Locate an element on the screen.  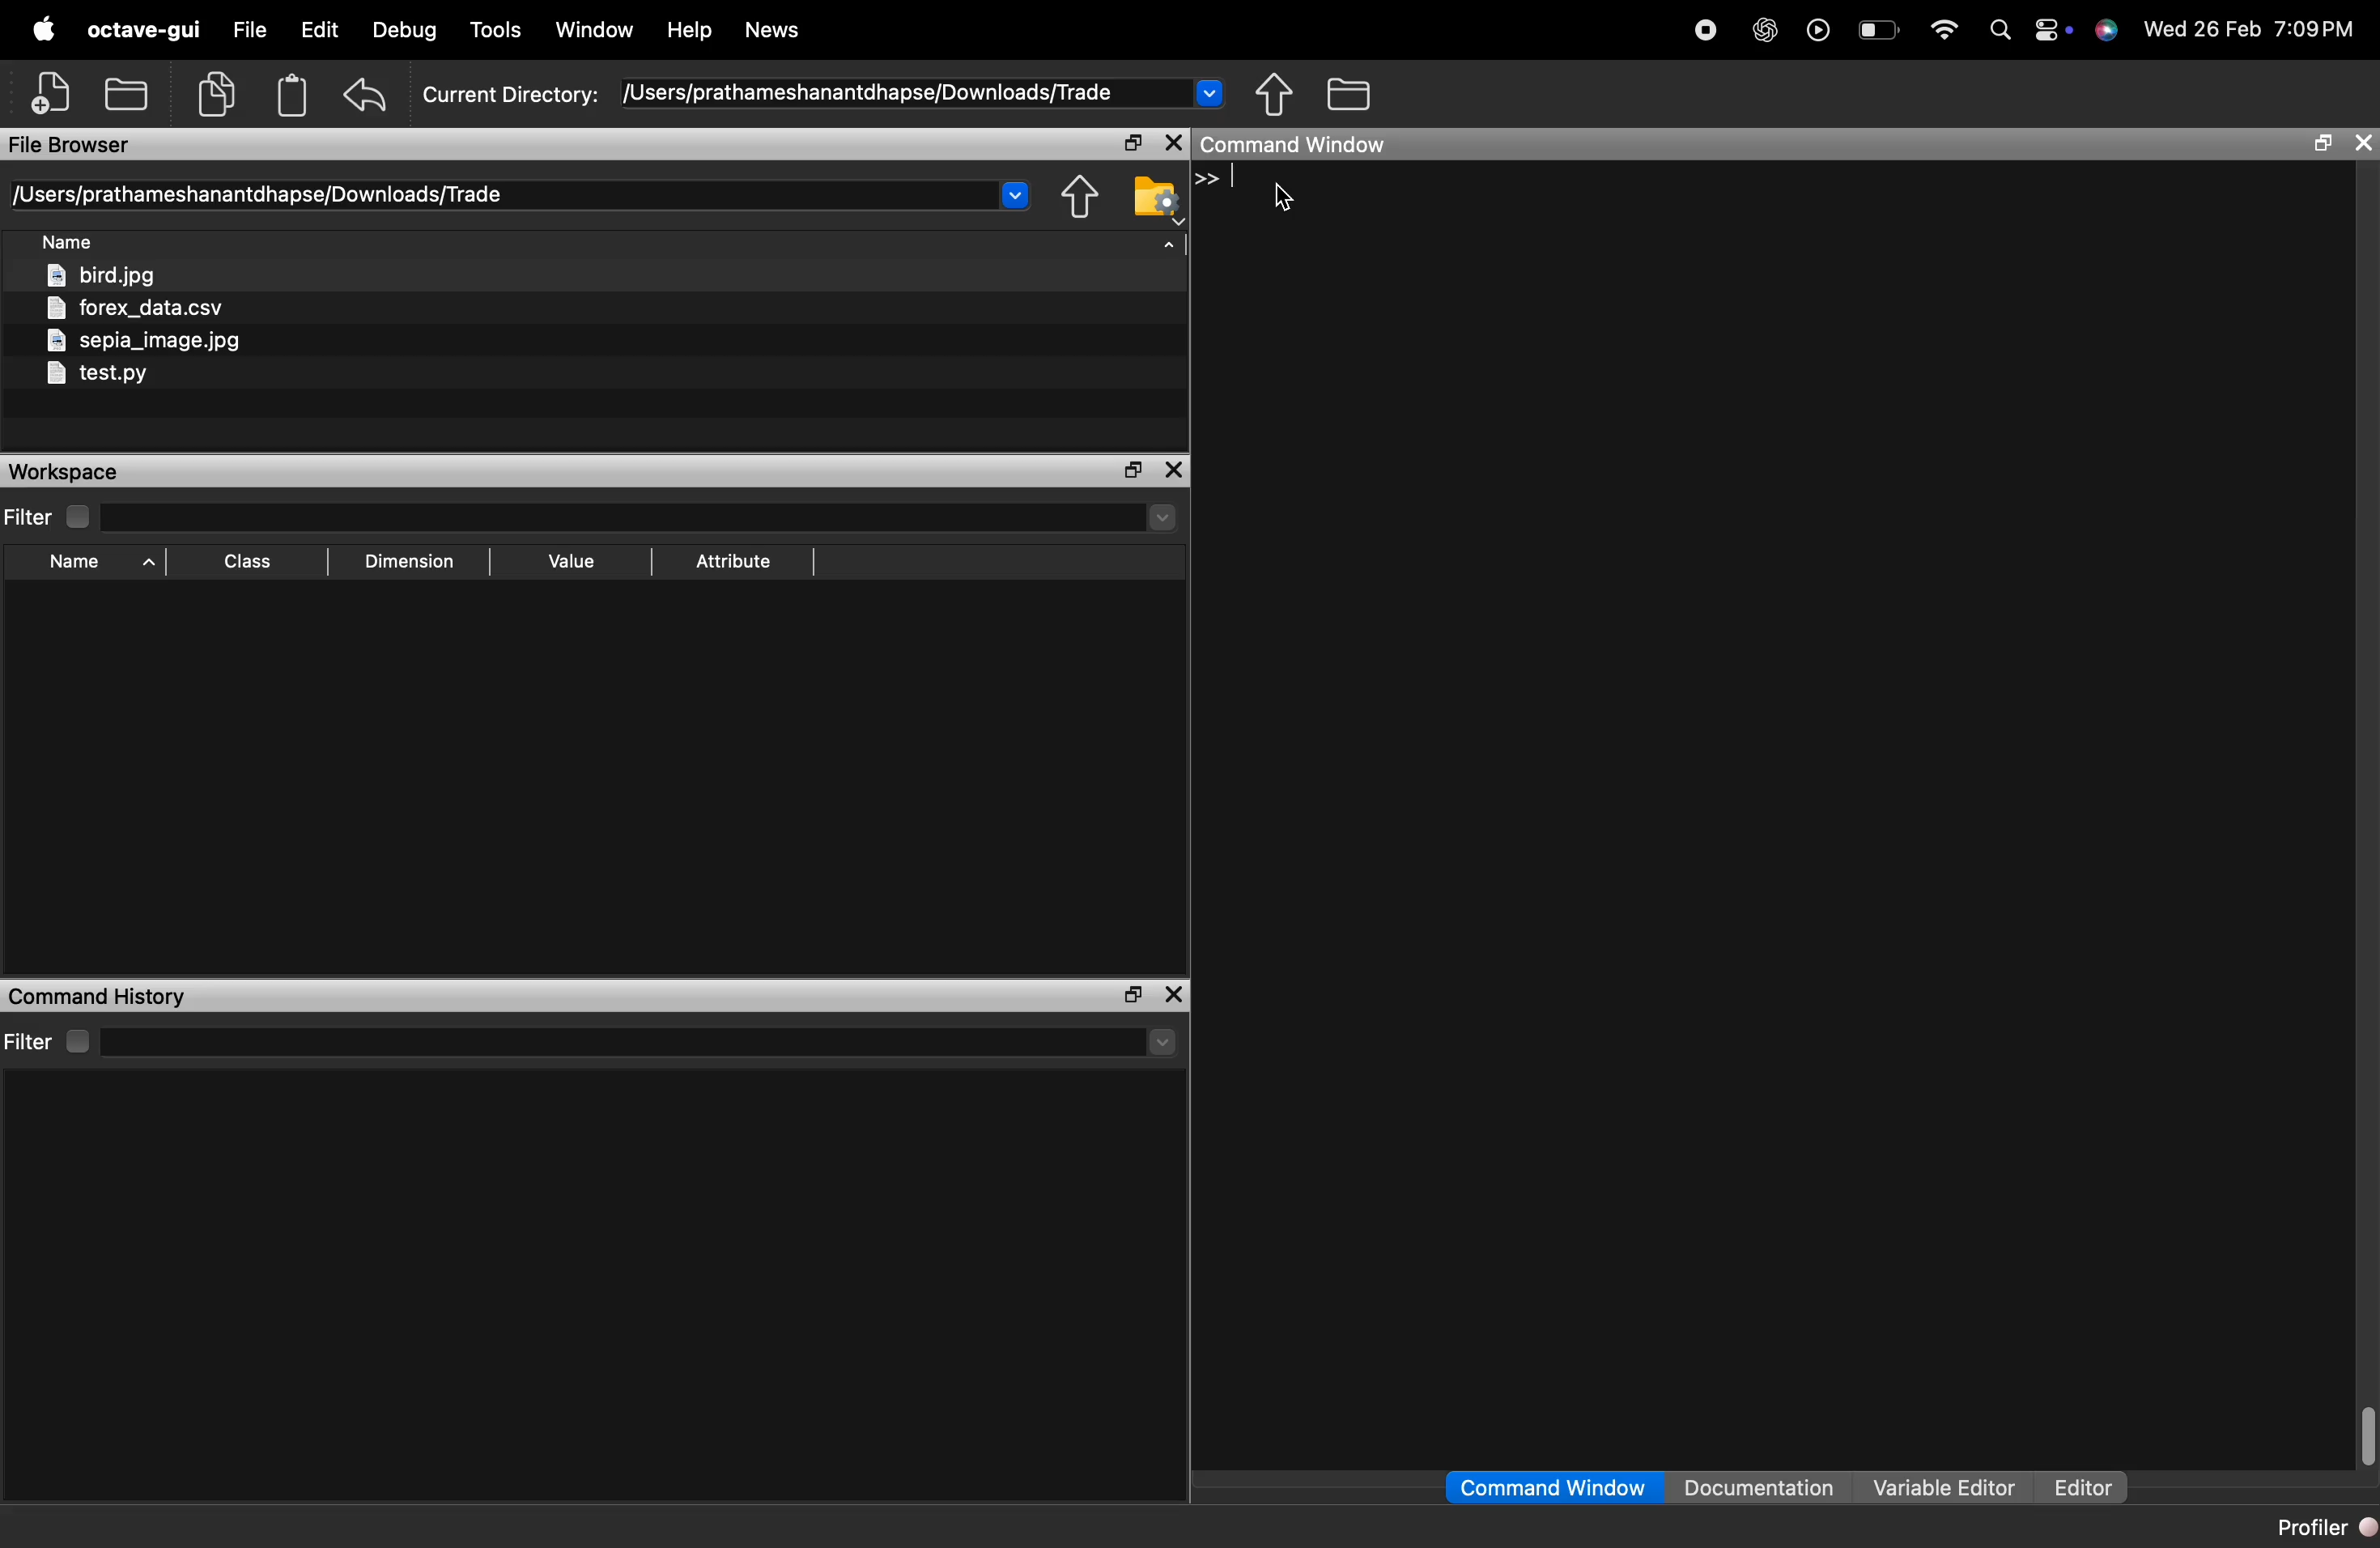
maximize is located at coordinates (2326, 144).